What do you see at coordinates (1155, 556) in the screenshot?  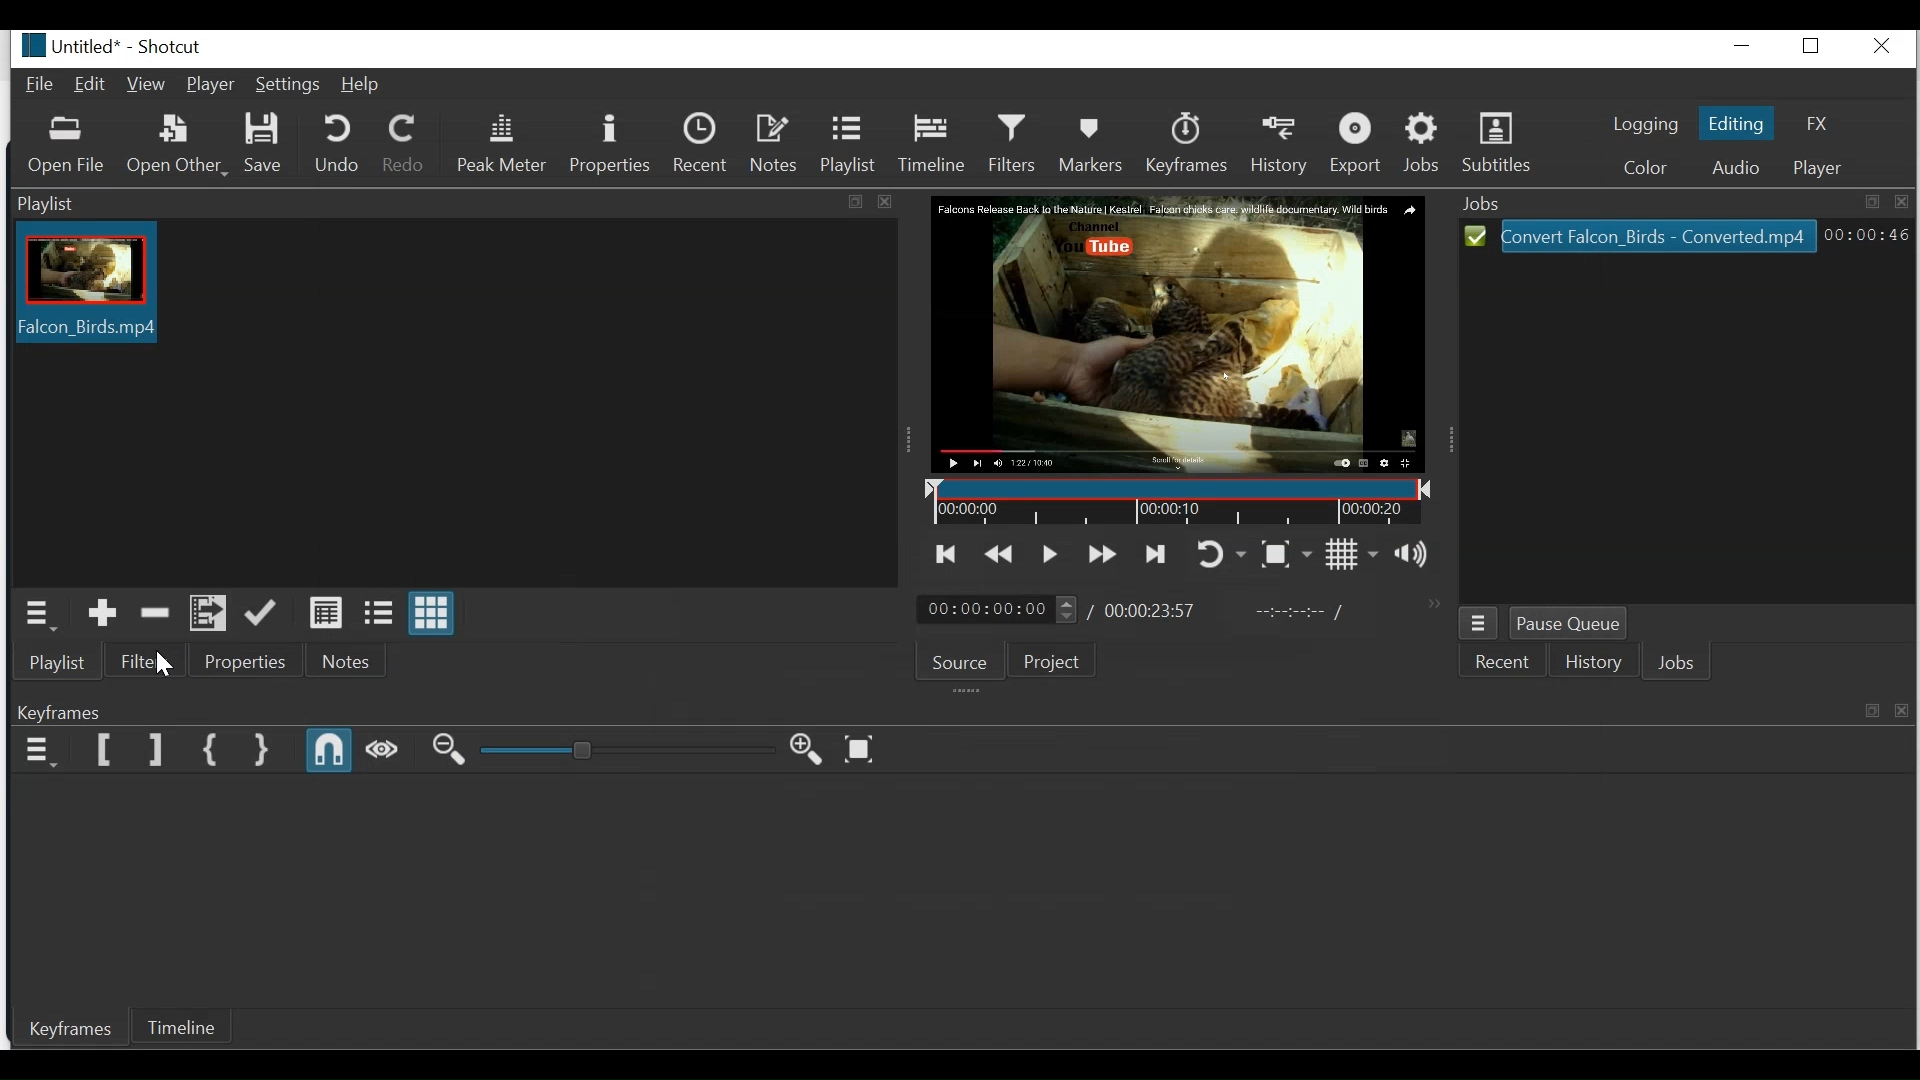 I see `Skip to the next point` at bounding box center [1155, 556].